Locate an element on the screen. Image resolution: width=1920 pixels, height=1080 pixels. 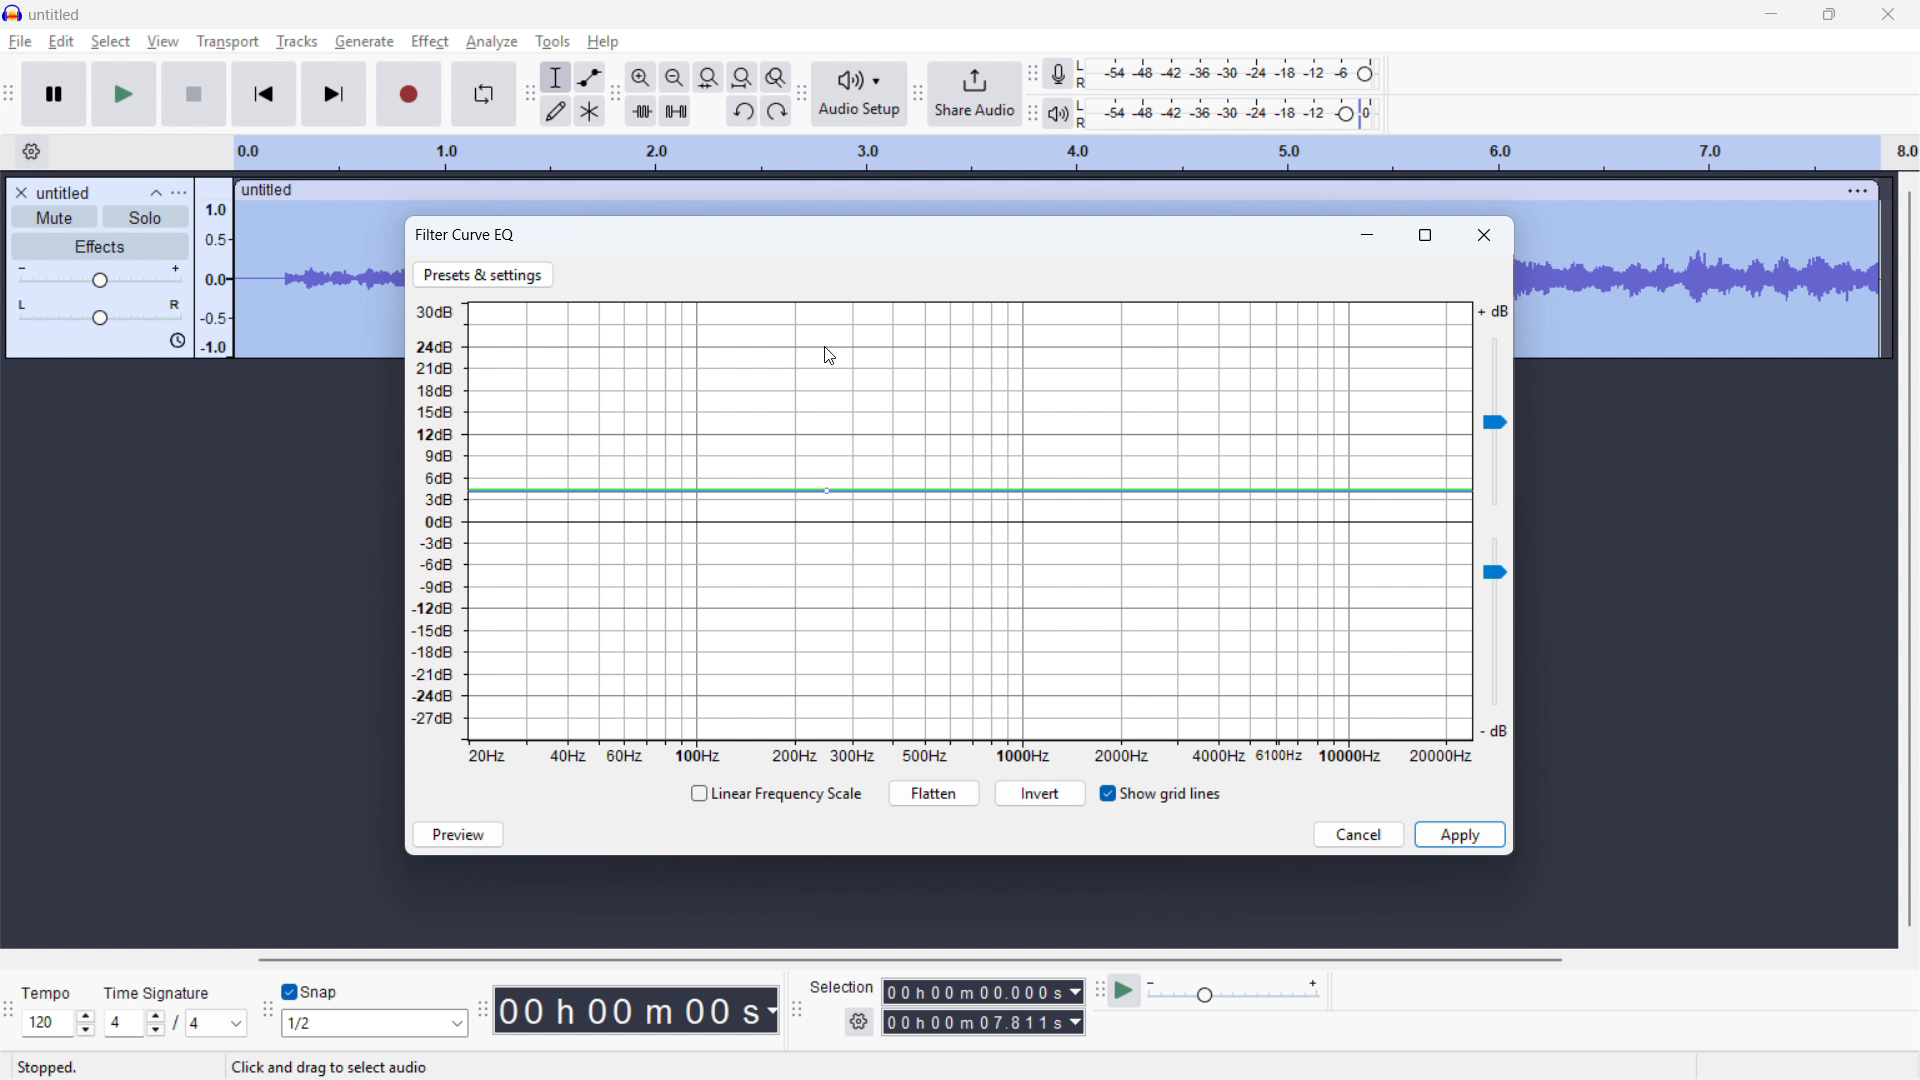
tempo is located at coordinates (47, 994).